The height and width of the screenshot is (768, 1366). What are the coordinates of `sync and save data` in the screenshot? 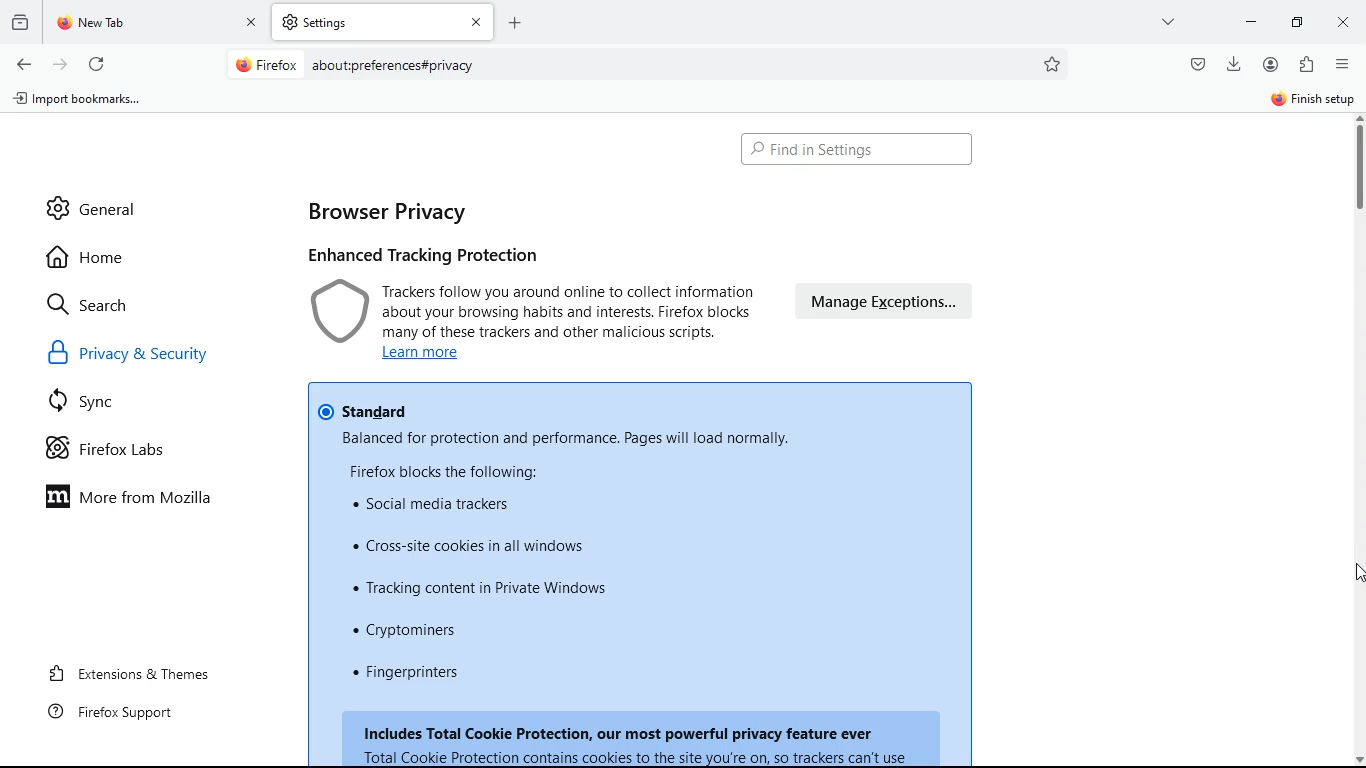 It's located at (1167, 102).